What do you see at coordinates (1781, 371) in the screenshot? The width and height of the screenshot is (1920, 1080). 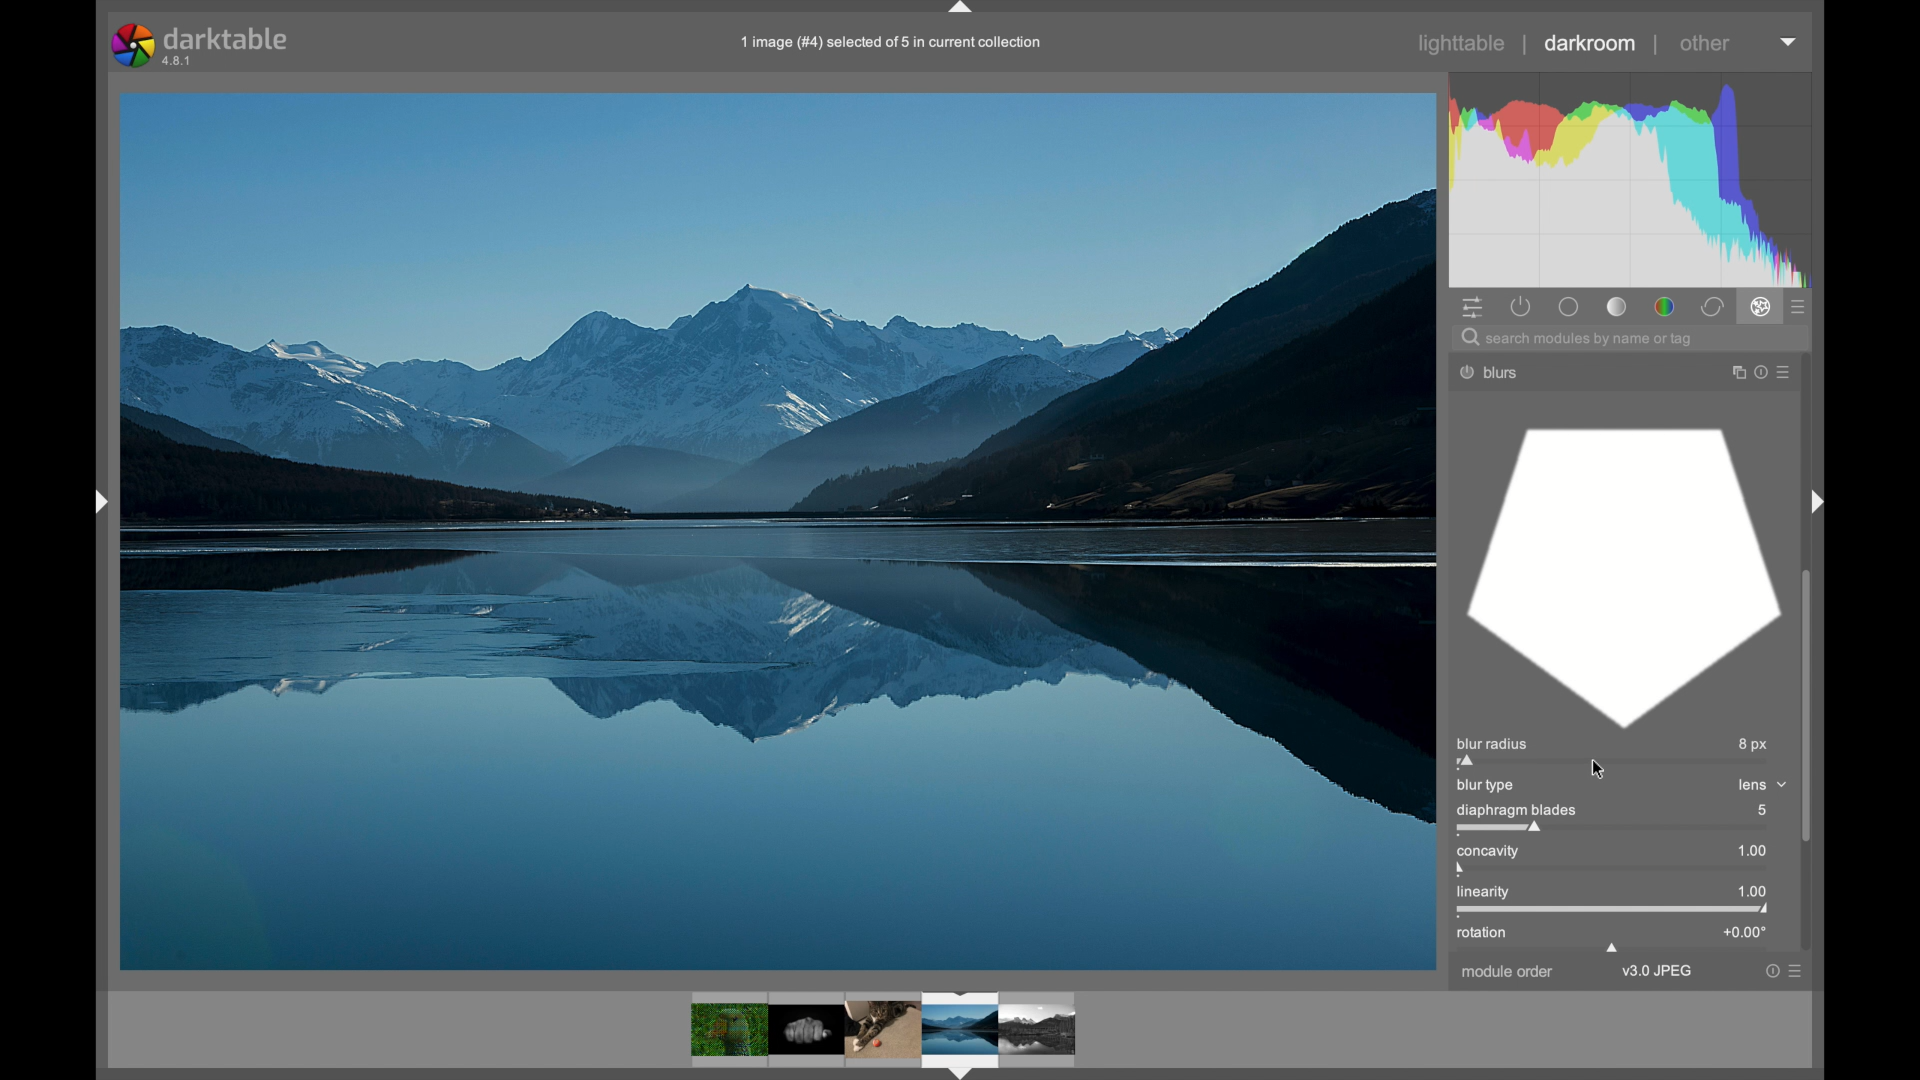 I see `more options` at bounding box center [1781, 371].